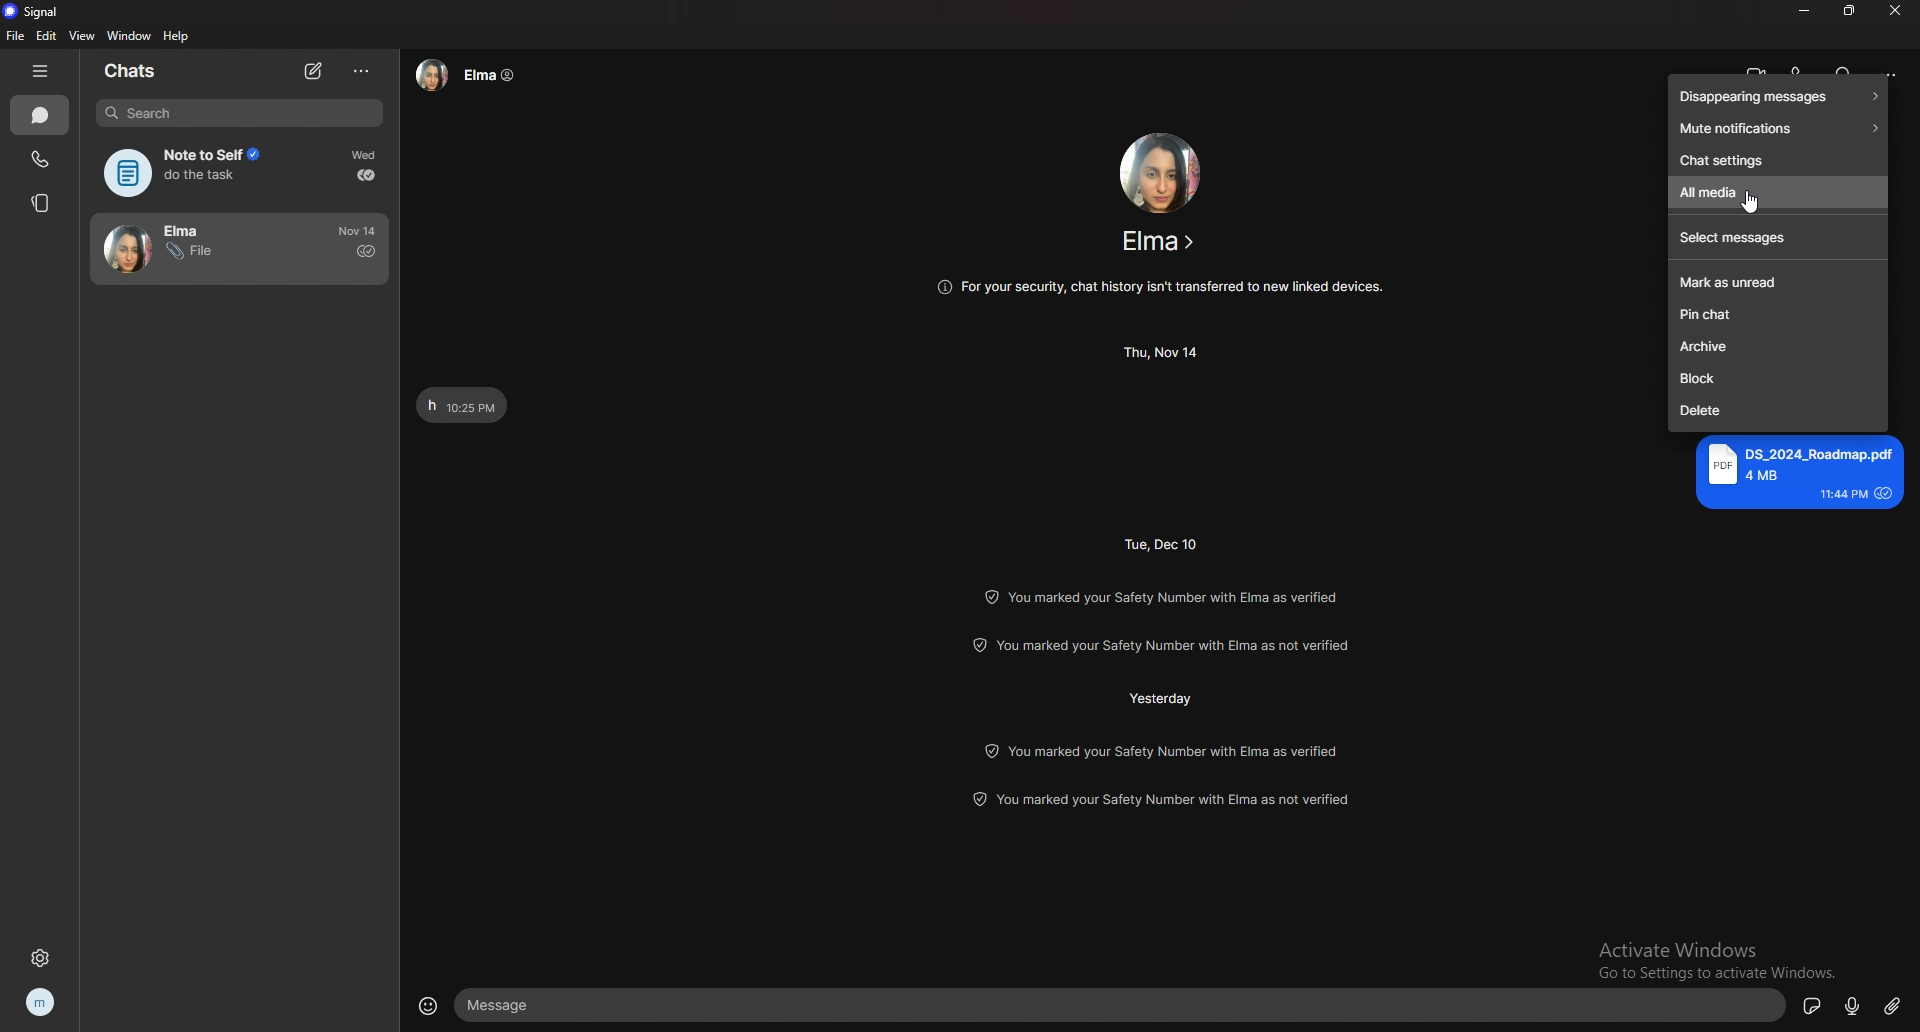 Image resolution: width=1920 pixels, height=1032 pixels. Describe the element at coordinates (1164, 750) in the screenshot. I see `info` at that location.